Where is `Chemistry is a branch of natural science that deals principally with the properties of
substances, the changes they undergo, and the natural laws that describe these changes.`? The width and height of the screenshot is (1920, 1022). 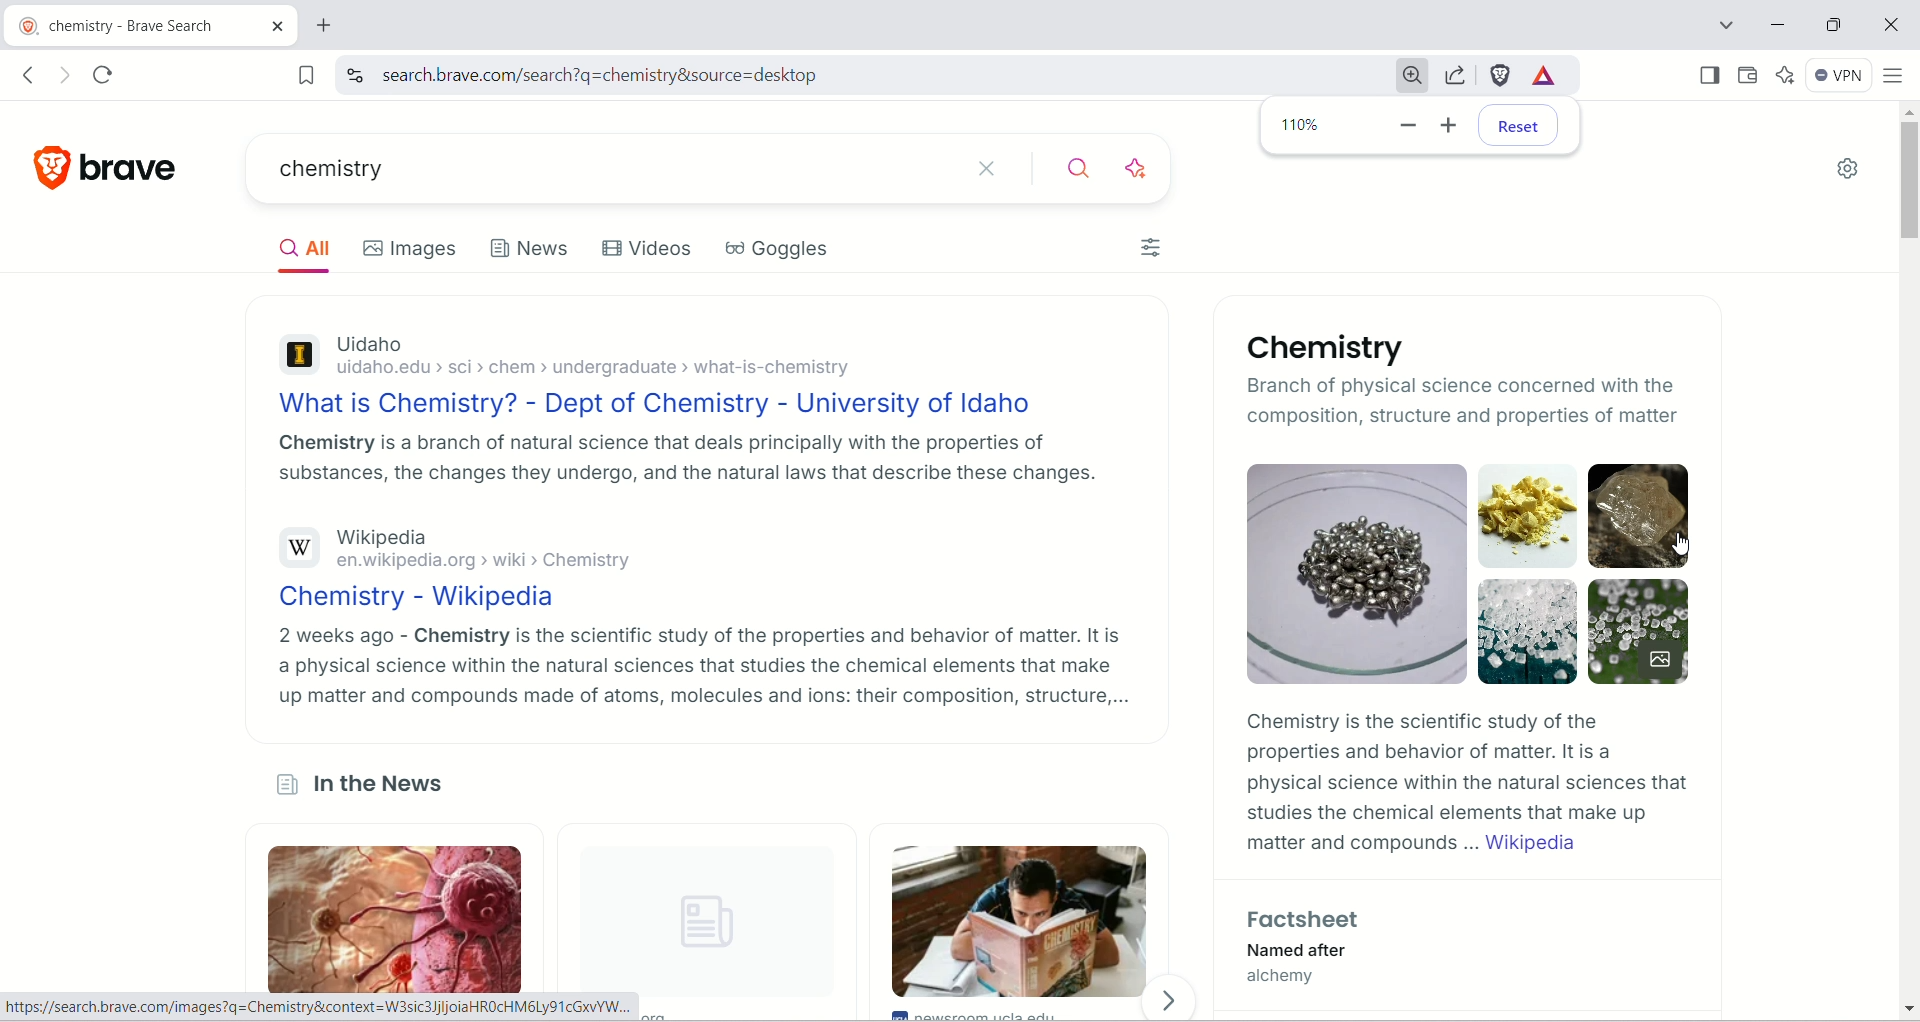 Chemistry is a branch of natural science that deals principally with the properties of
substances, the changes they undergo, and the natural laws that describe these changes. is located at coordinates (694, 460).